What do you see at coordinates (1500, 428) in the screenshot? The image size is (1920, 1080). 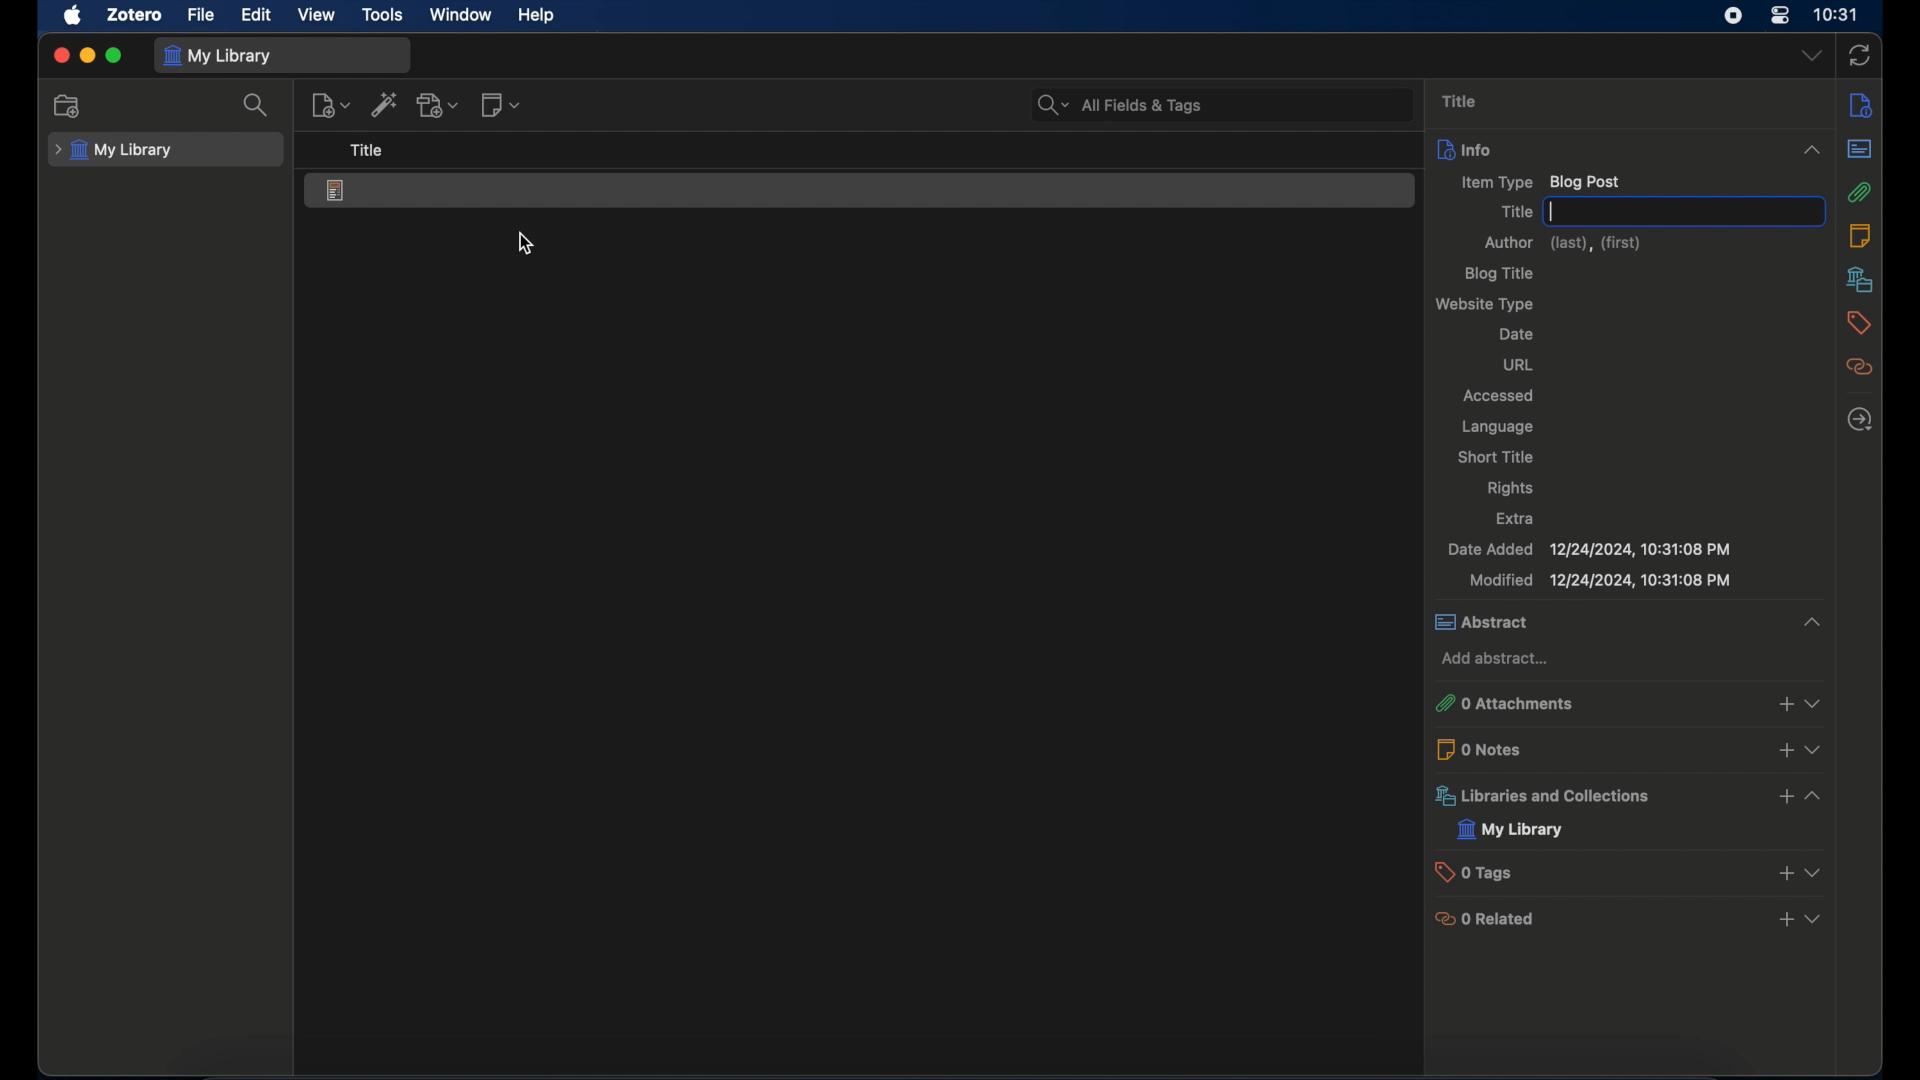 I see `language` at bounding box center [1500, 428].